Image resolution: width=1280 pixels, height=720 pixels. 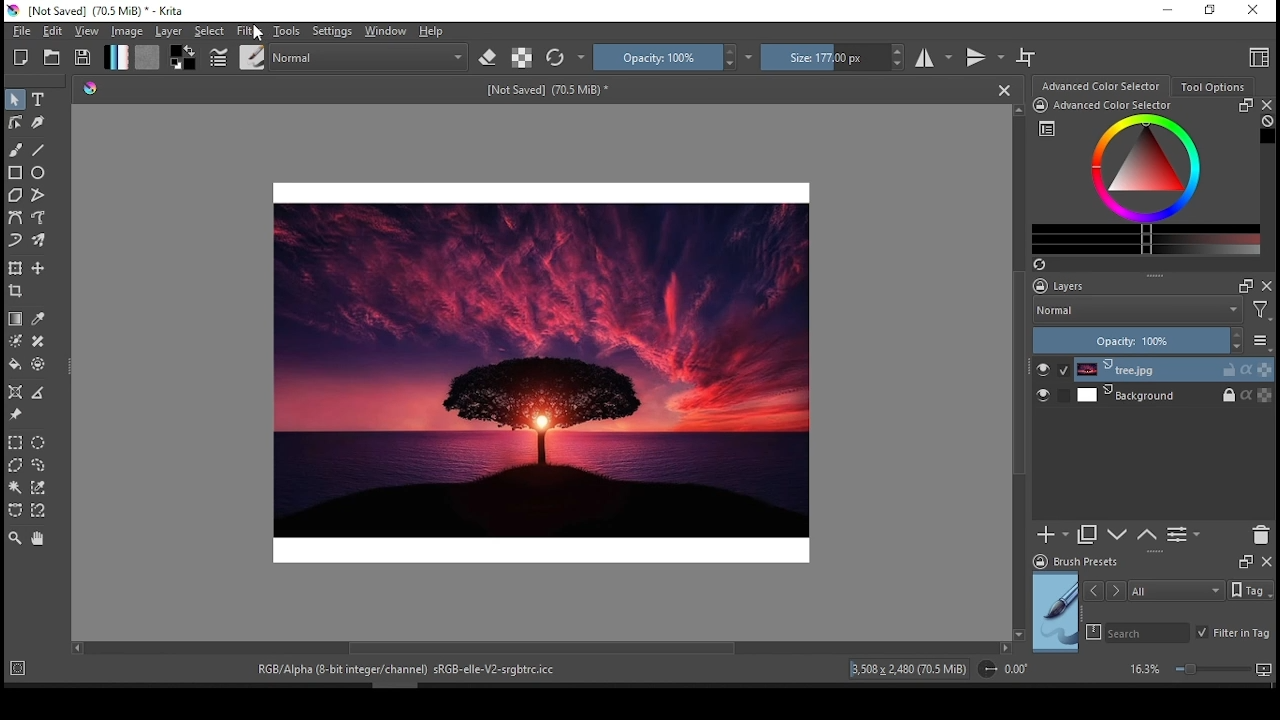 I want to click on close docker, so click(x=1267, y=103).